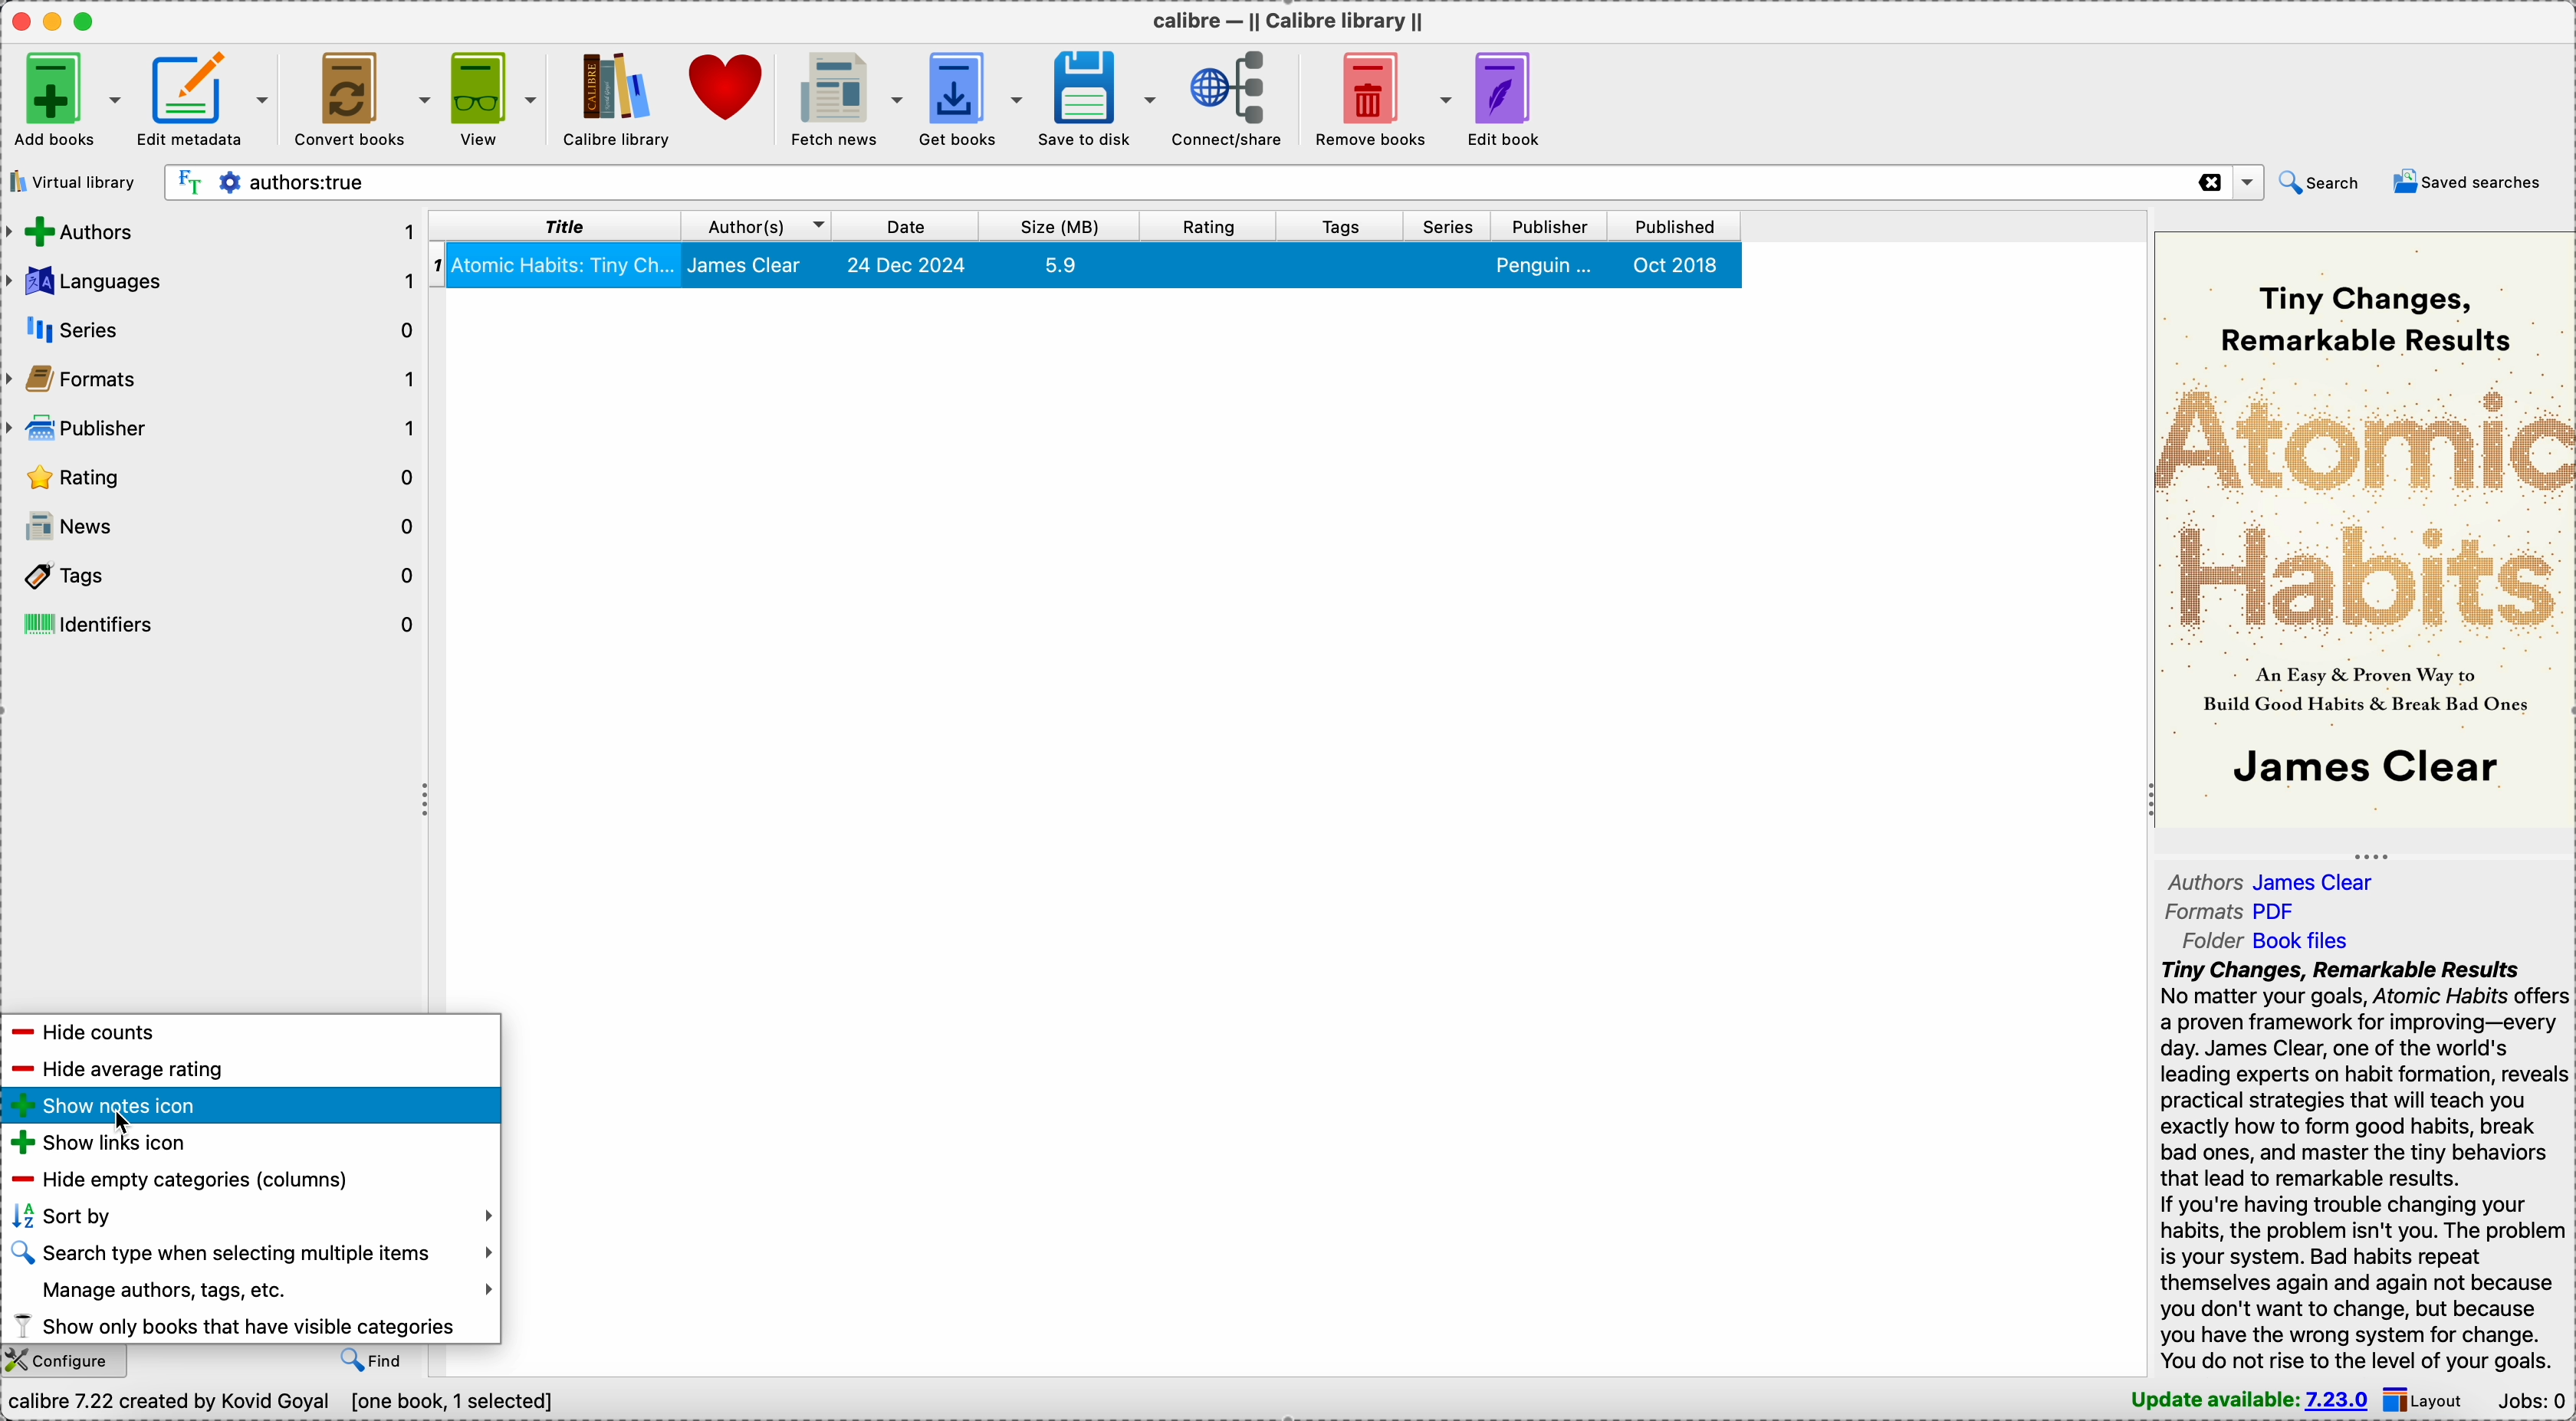 The height and width of the screenshot is (1421, 2576). What do you see at coordinates (1060, 265) in the screenshot?
I see `5.9` at bounding box center [1060, 265].